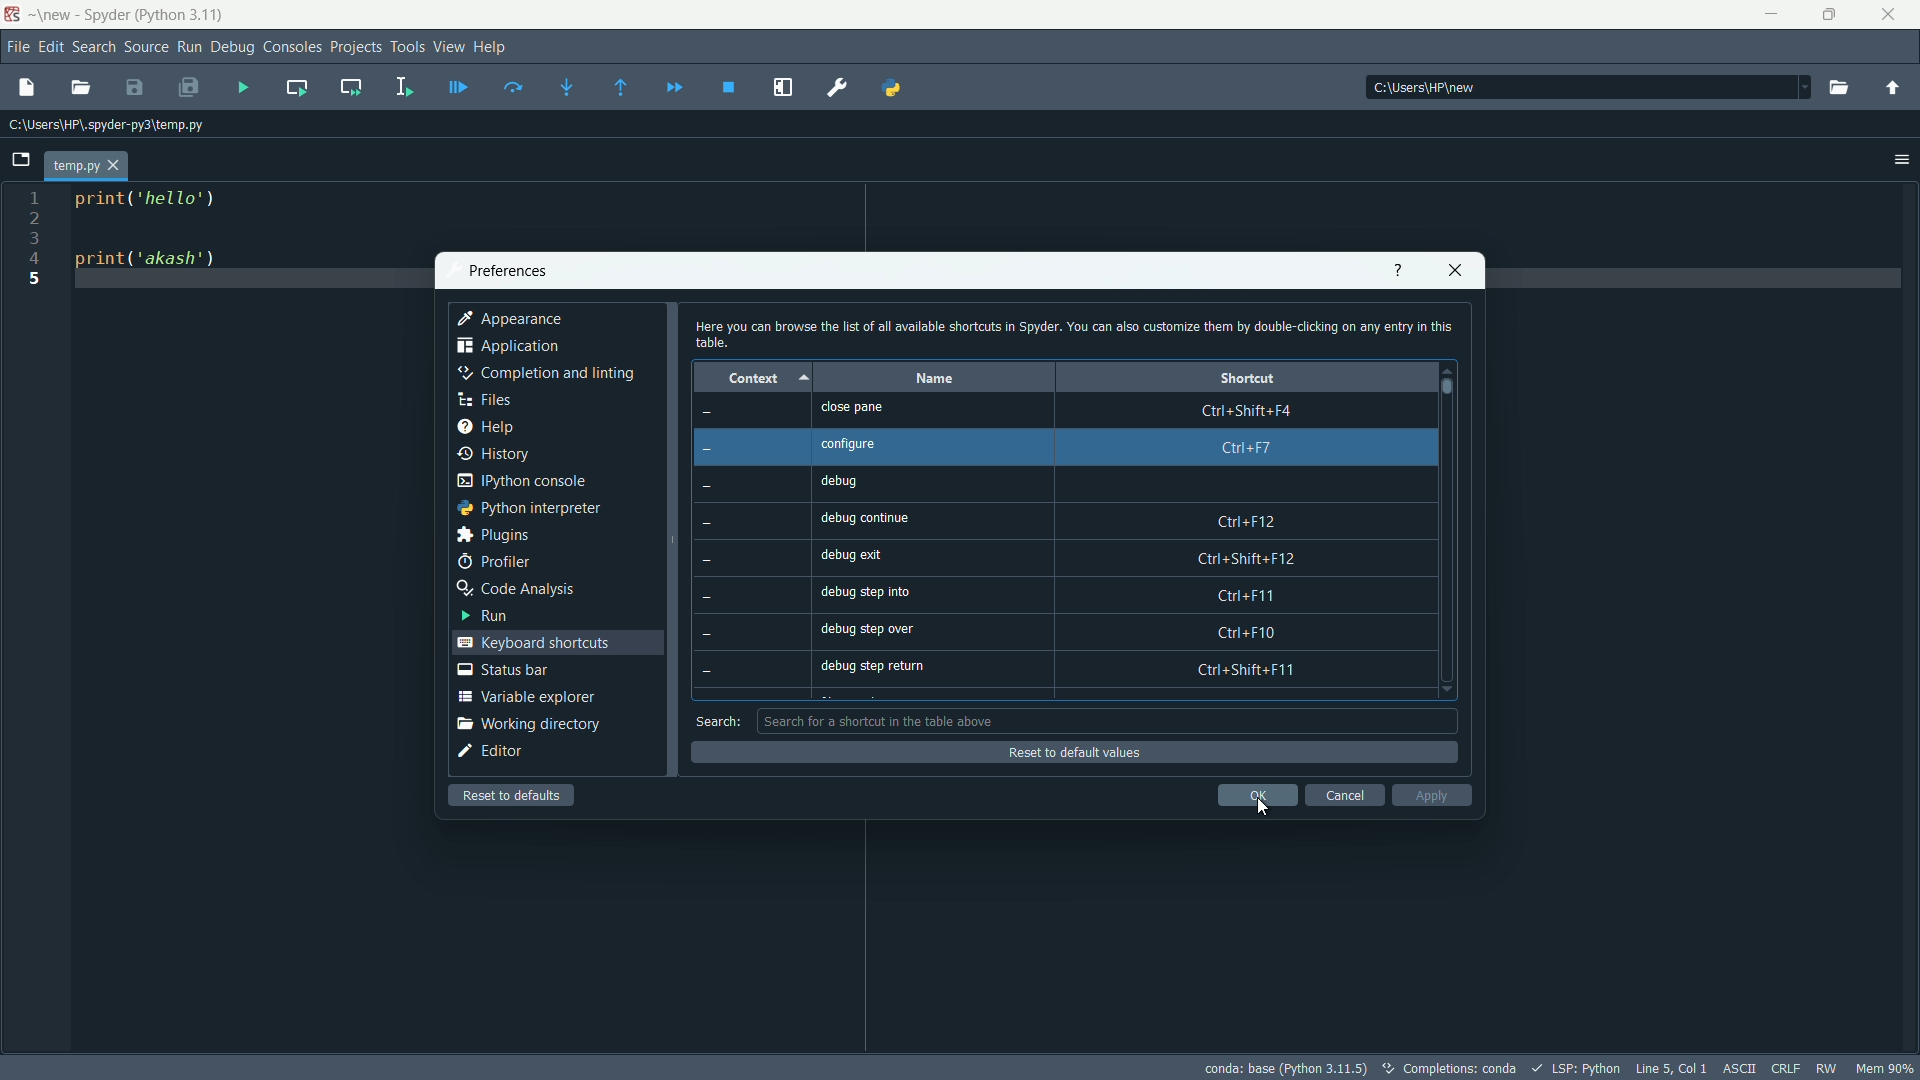 The height and width of the screenshot is (1080, 1920). I want to click on continue execution until next breakpoint, so click(673, 88).